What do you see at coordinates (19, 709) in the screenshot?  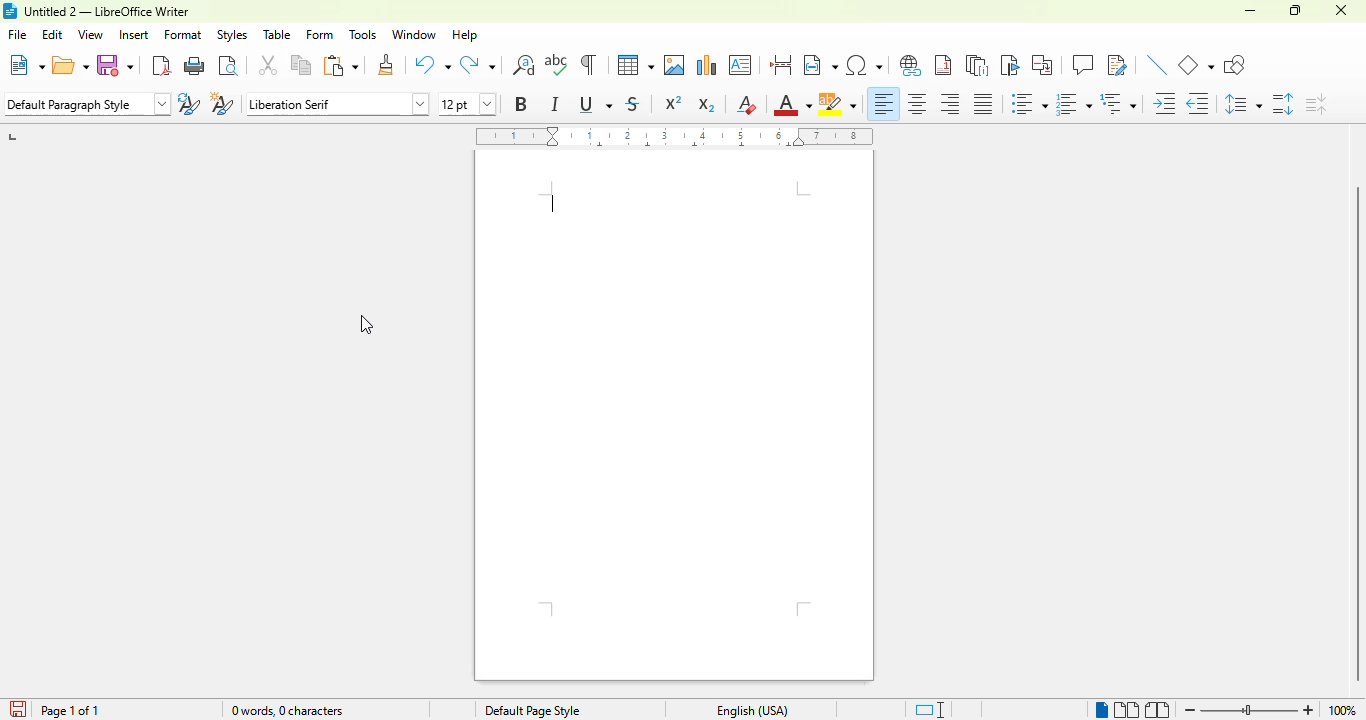 I see `click to save the document` at bounding box center [19, 709].